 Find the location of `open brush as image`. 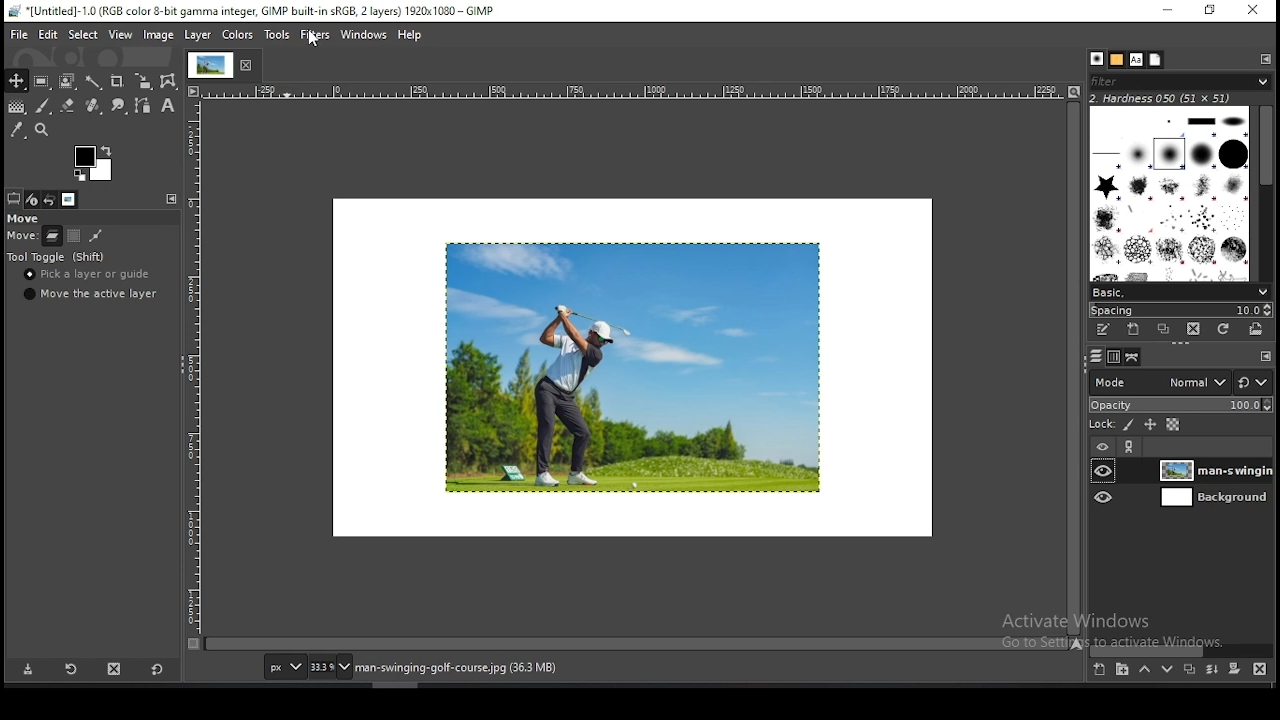

open brush as image is located at coordinates (1260, 332).